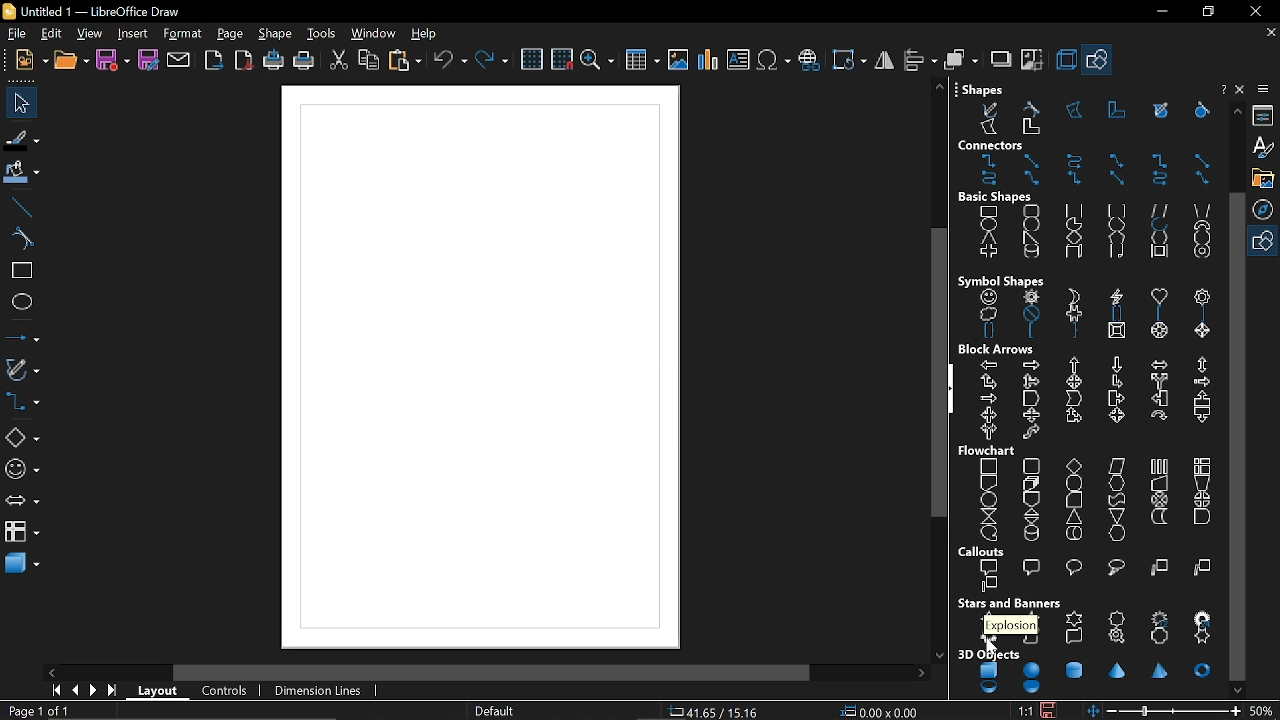 The image size is (1280, 720). I want to click on Connectors, so click(1087, 163).